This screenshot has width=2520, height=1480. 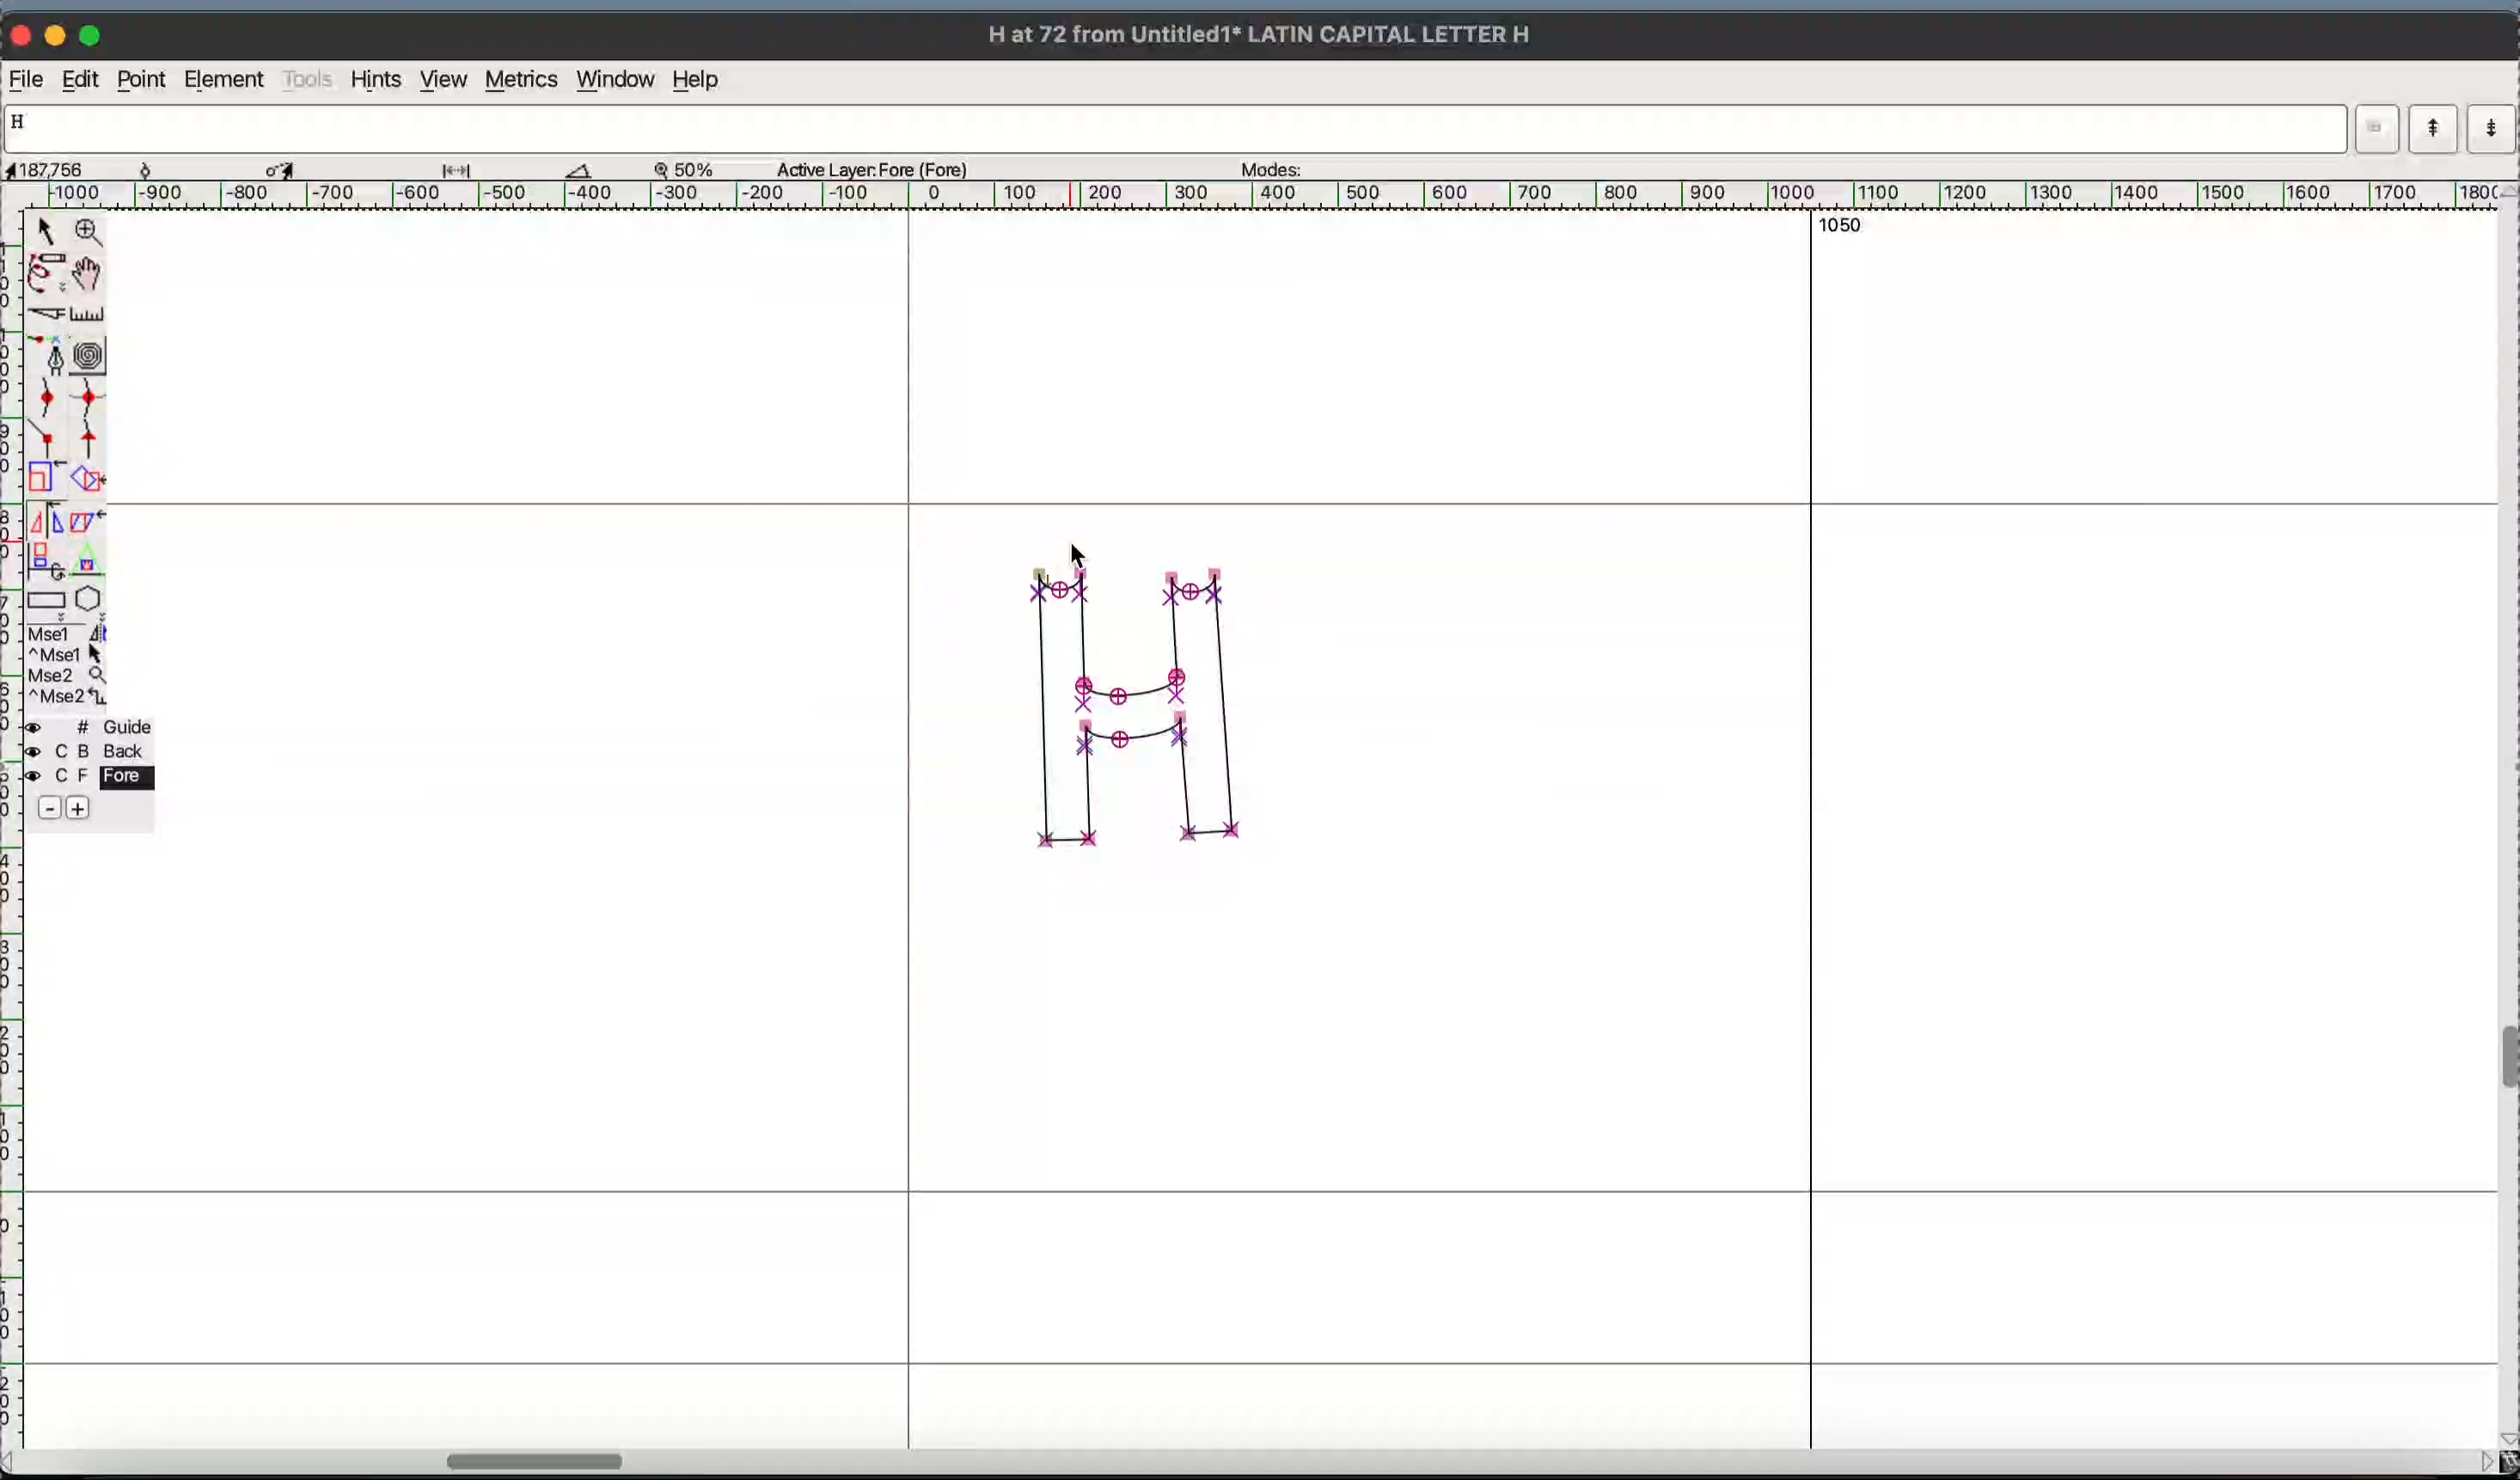 What do you see at coordinates (1278, 195) in the screenshot?
I see `ruler` at bounding box center [1278, 195].